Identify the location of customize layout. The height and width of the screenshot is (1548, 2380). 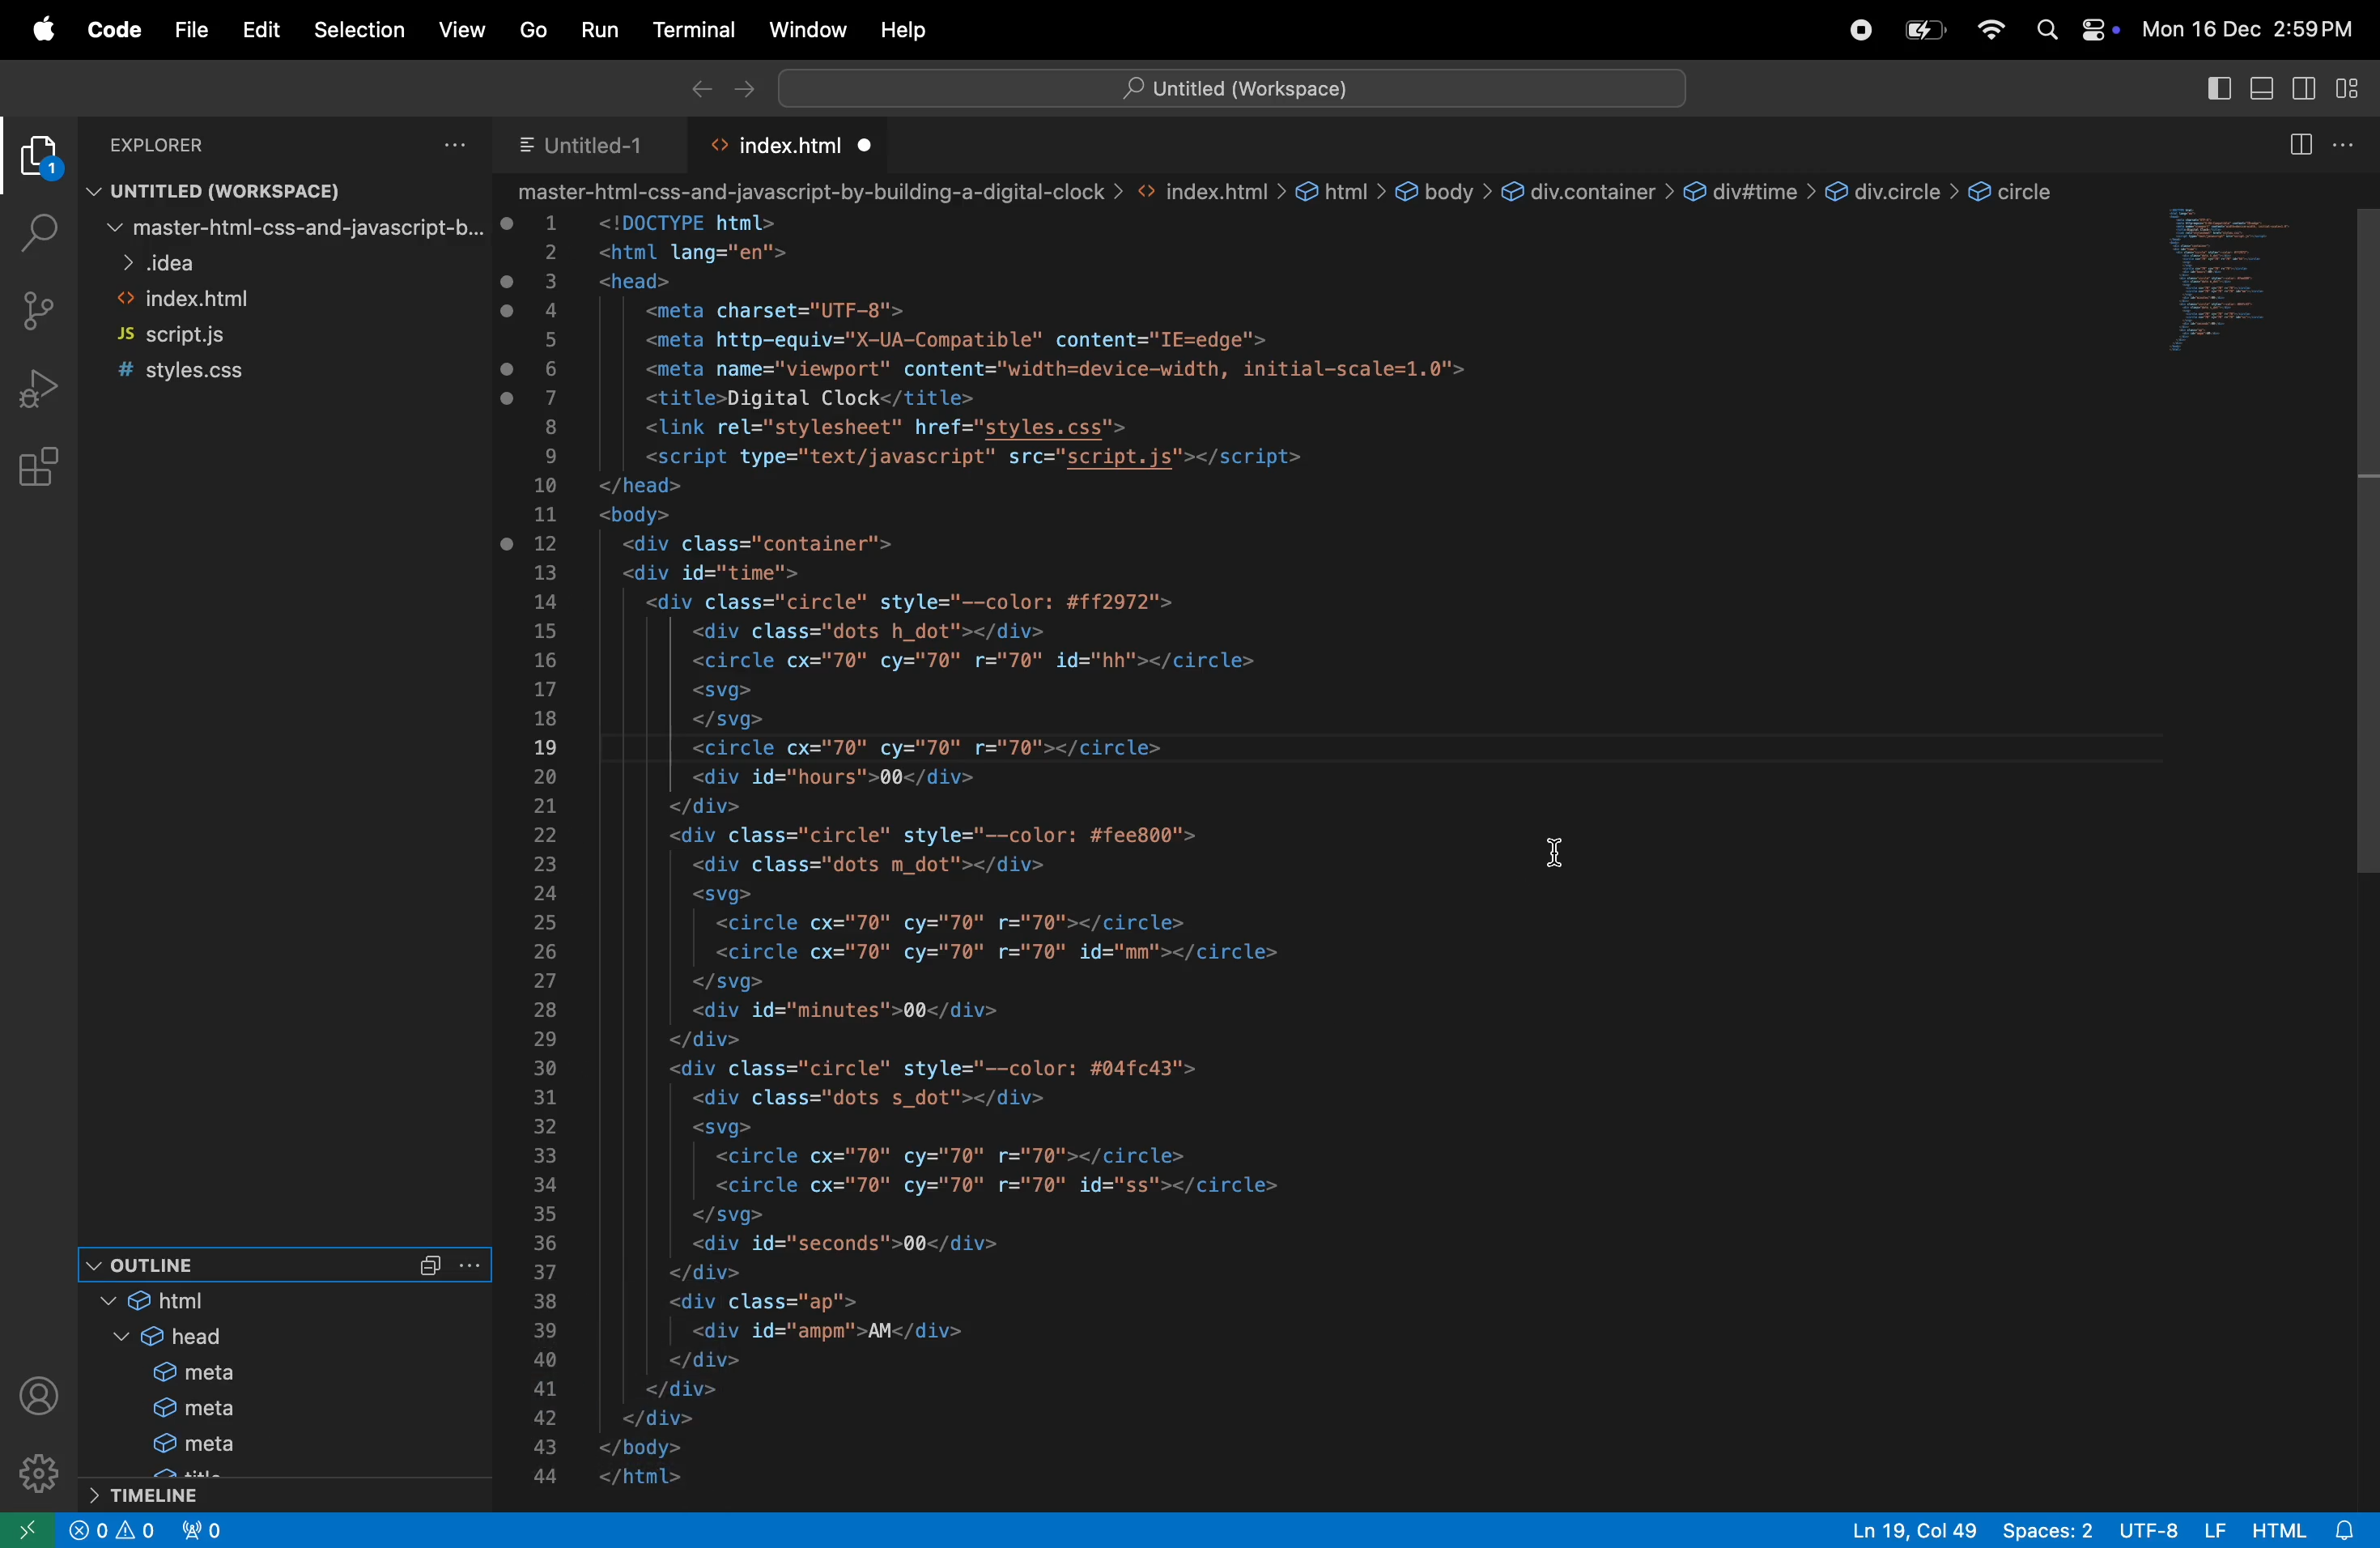
(2351, 86).